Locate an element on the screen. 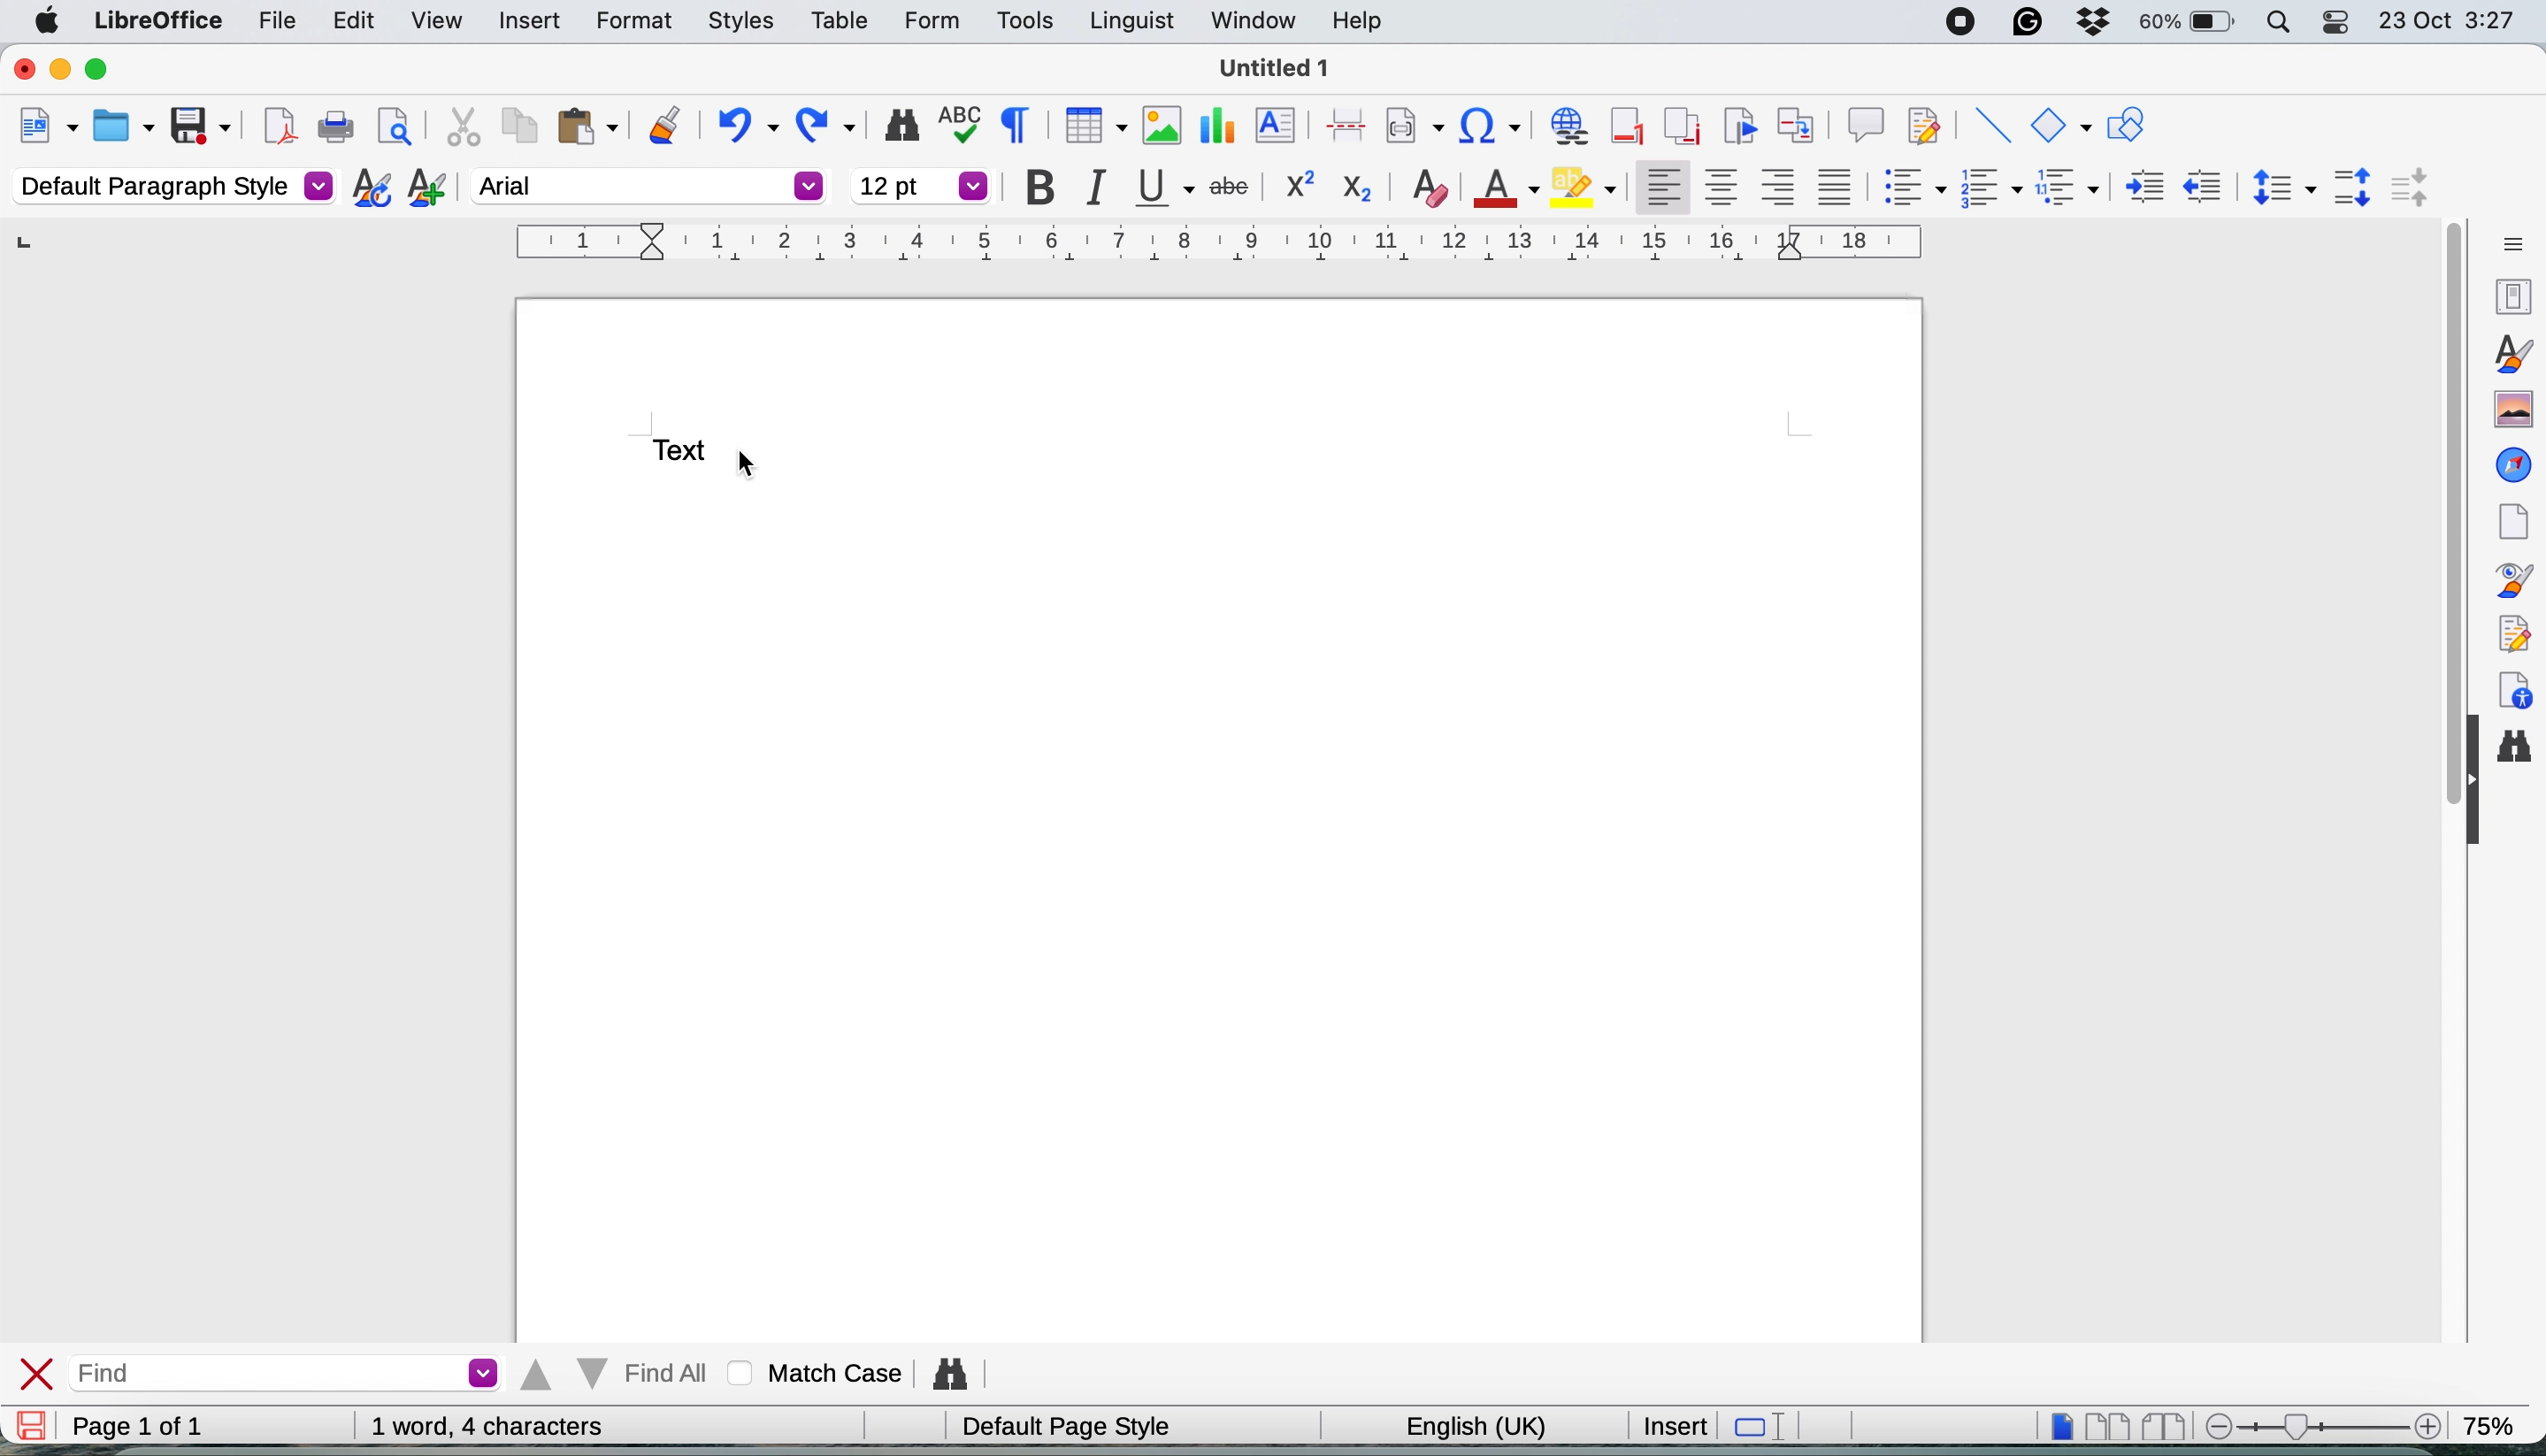 This screenshot has height=1456, width=2546. zoom scale is located at coordinates (2318, 1424).